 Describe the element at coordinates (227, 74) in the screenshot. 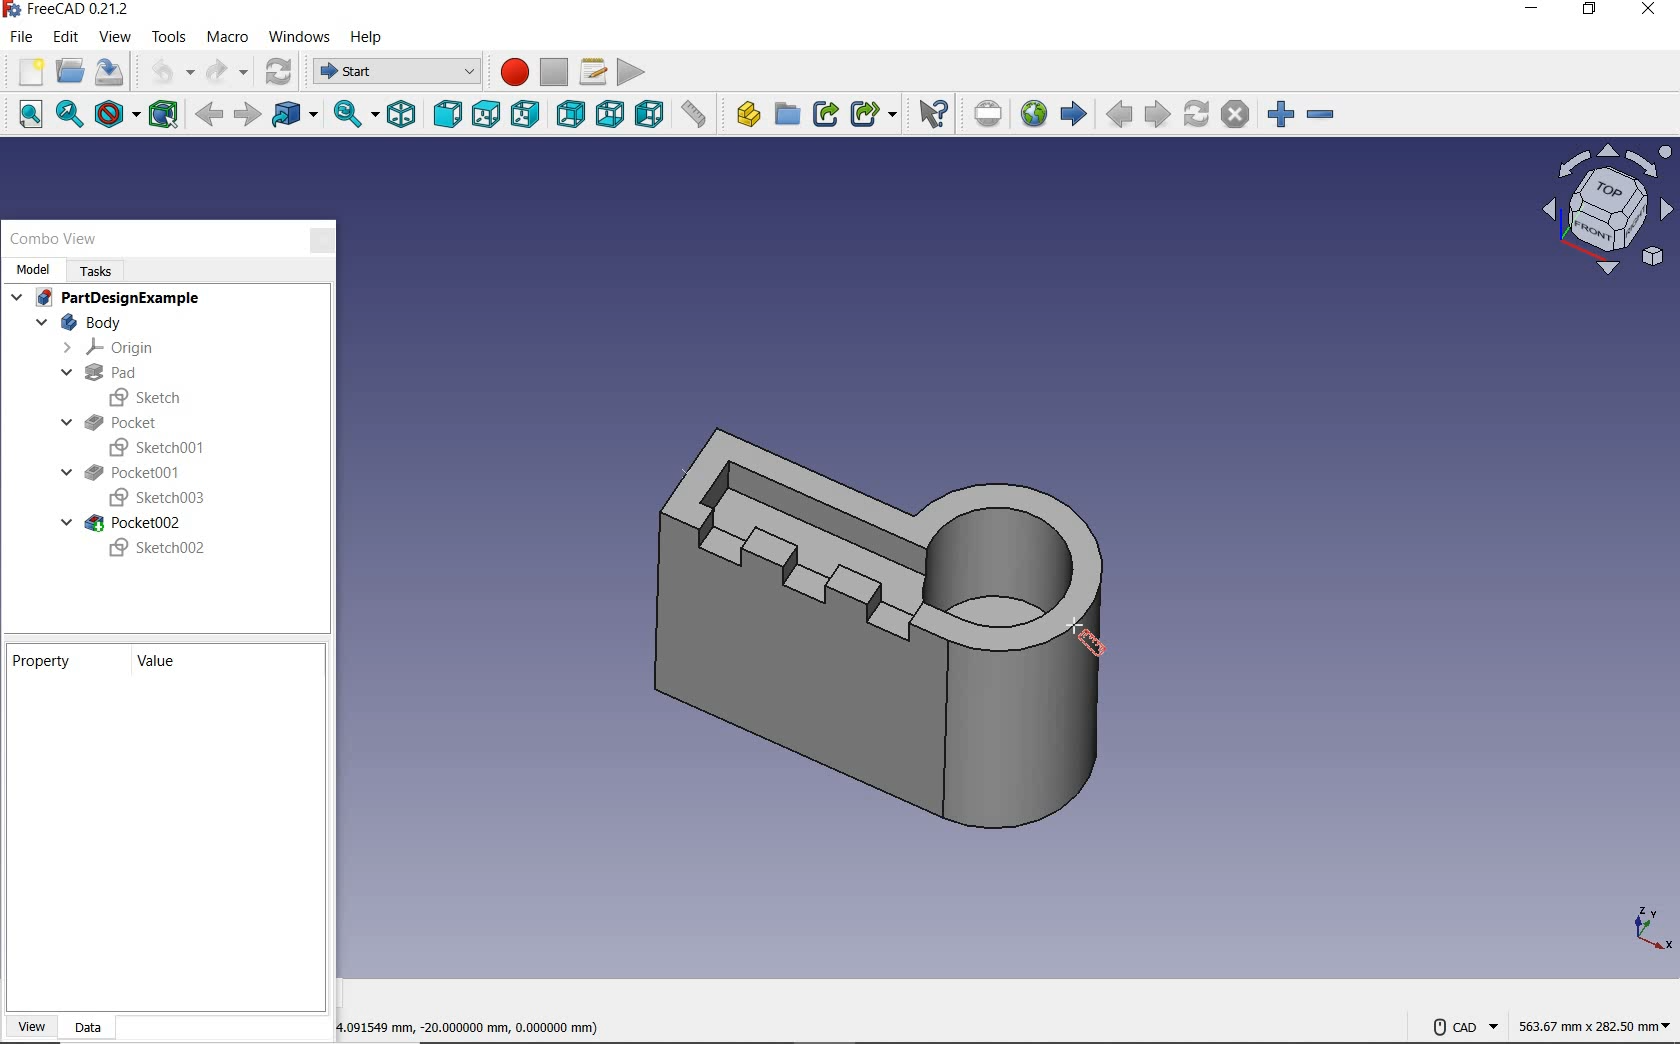

I see `redo` at that location.